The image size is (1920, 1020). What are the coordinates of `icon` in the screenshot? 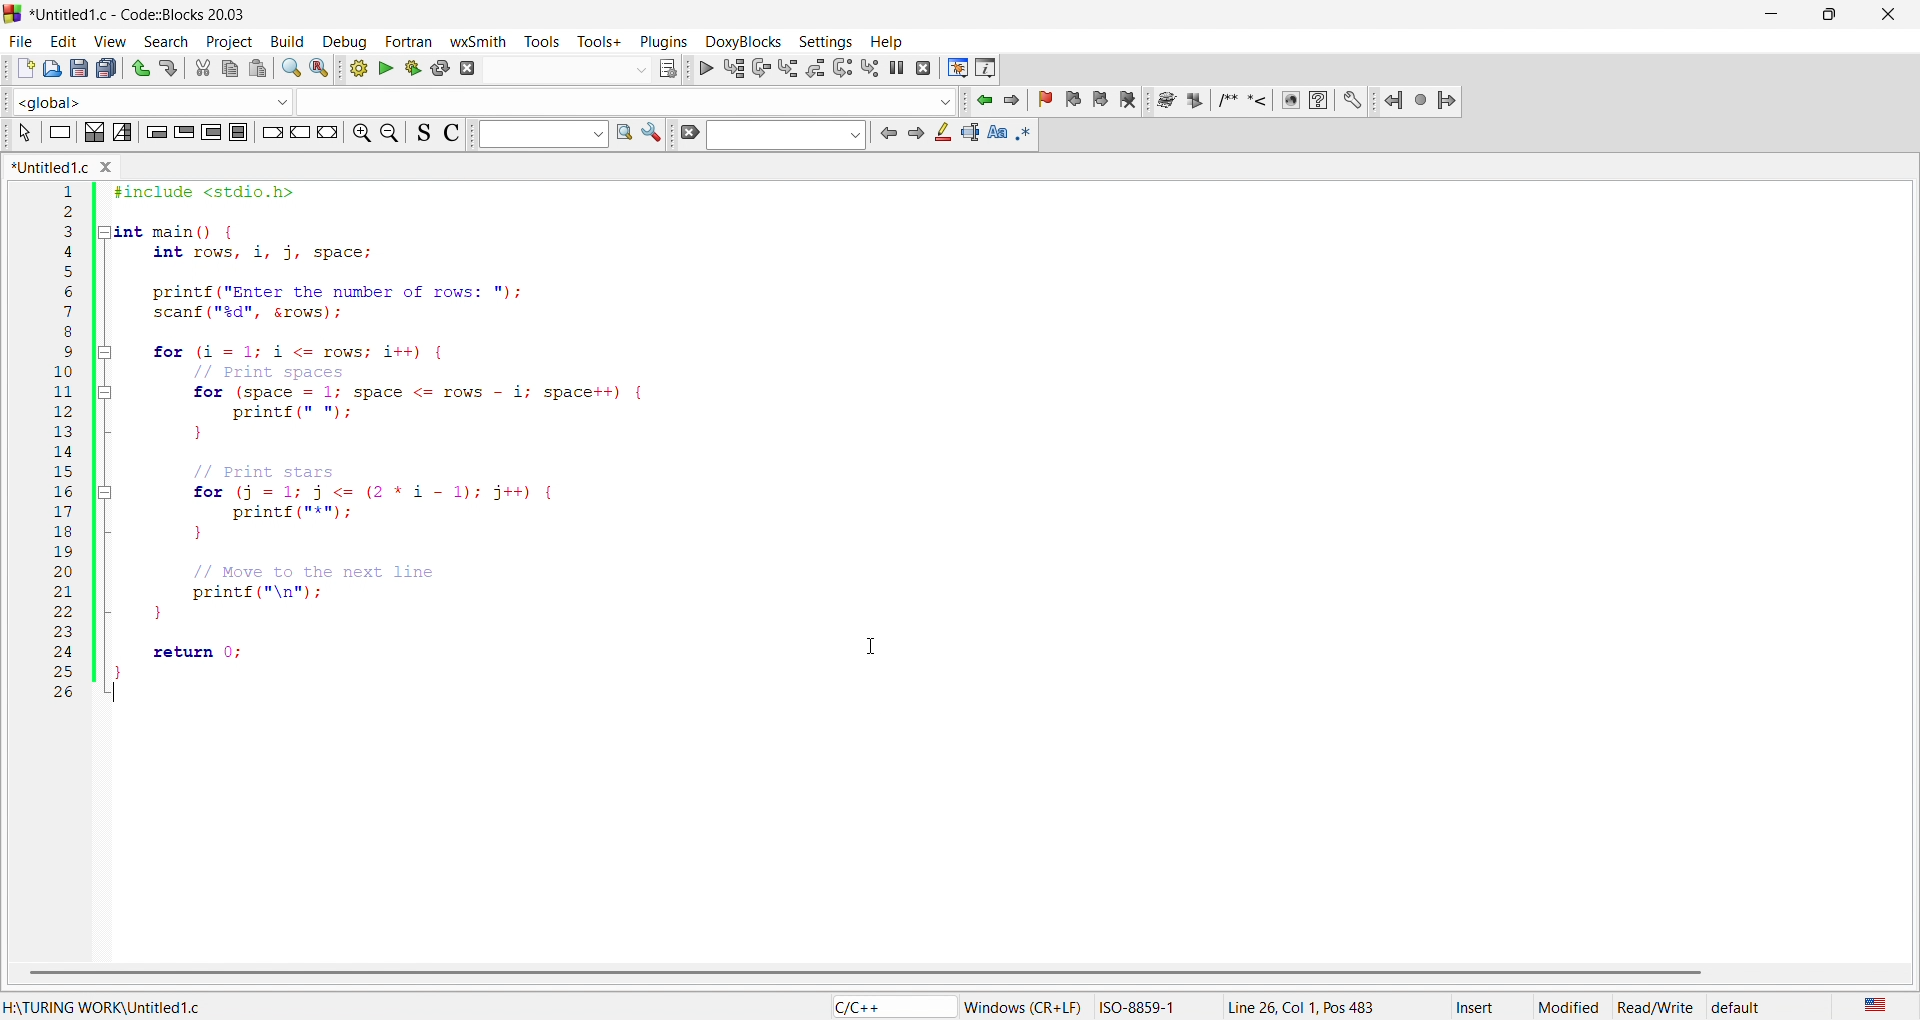 It's located at (150, 134).